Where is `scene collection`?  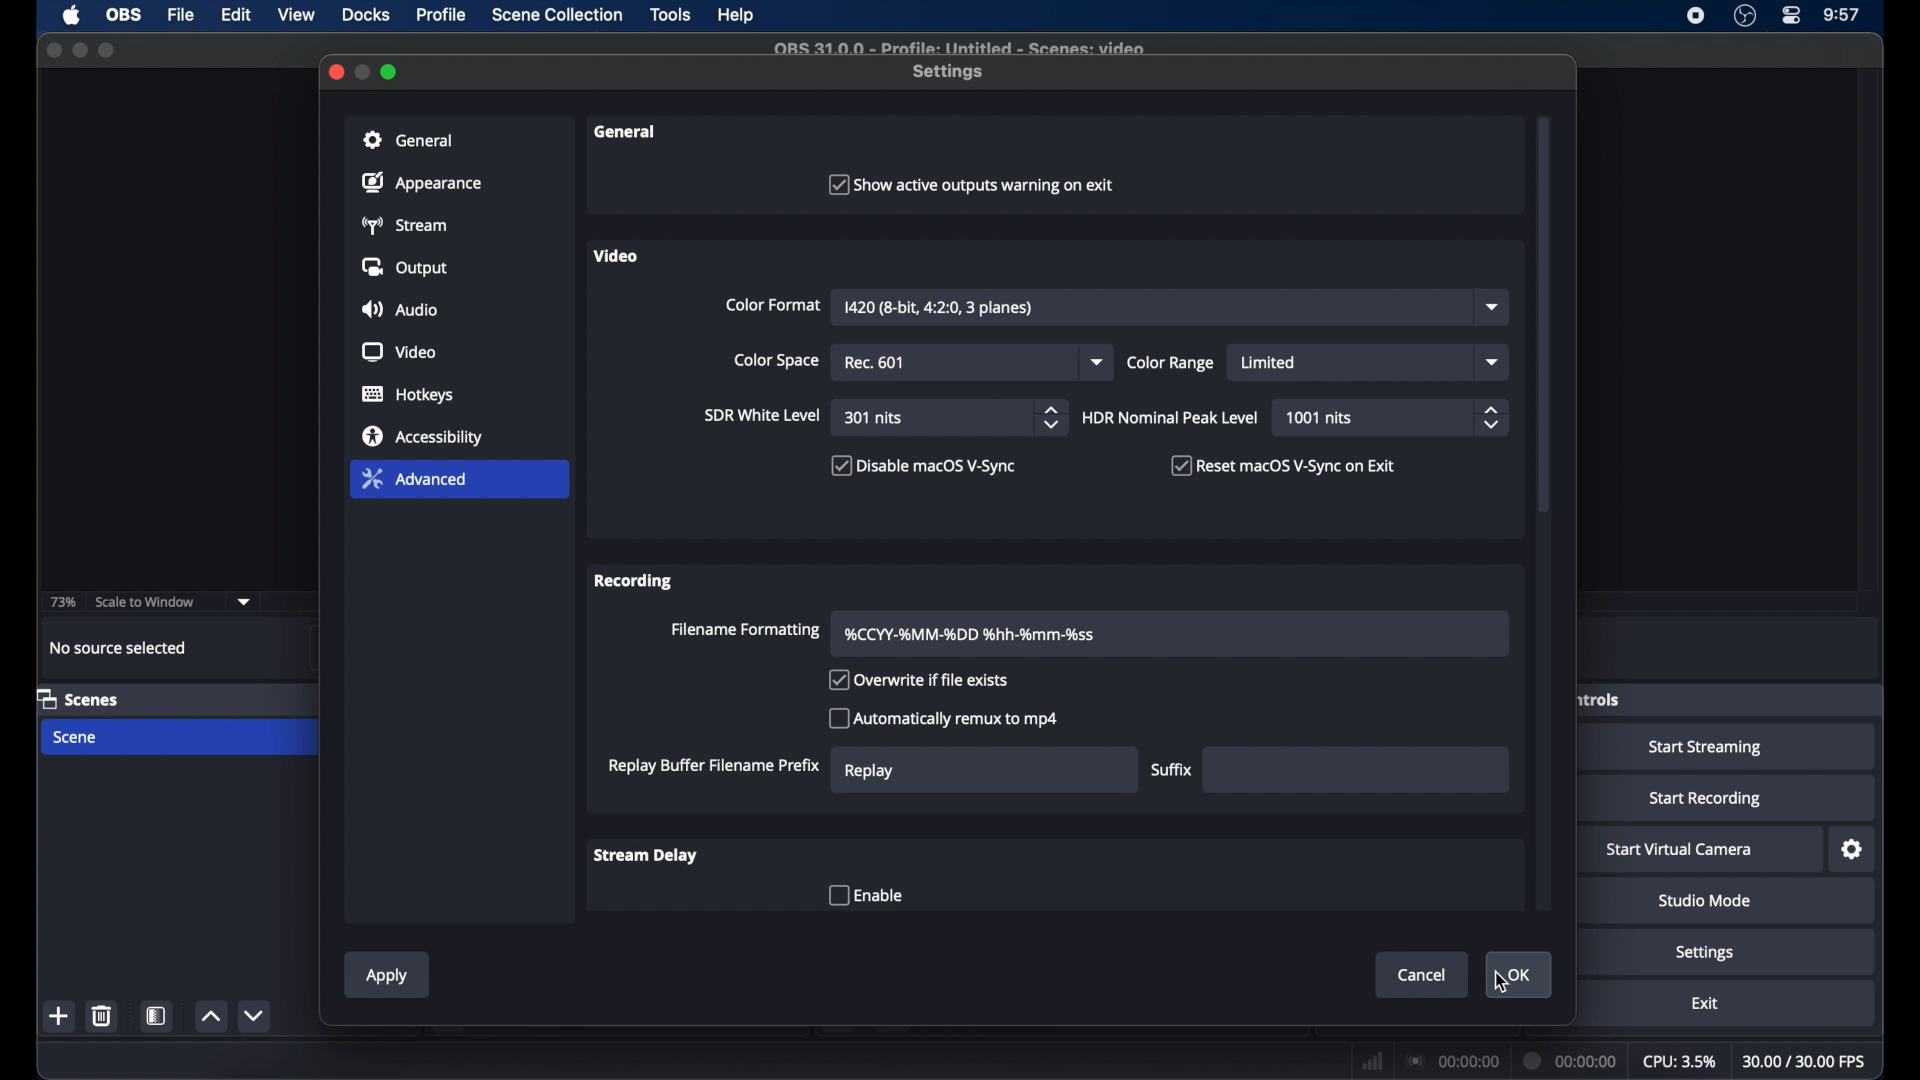
scene collection is located at coordinates (559, 15).